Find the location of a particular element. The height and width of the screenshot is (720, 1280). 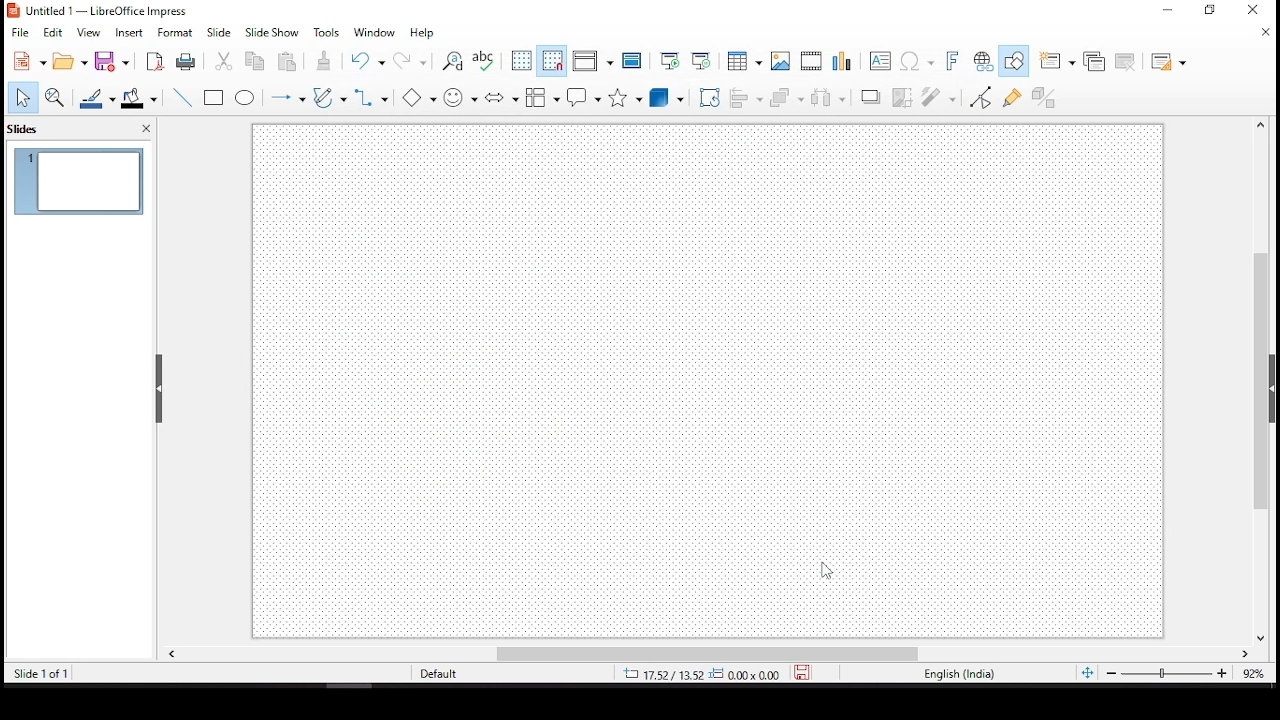

slide 1 is located at coordinates (79, 181).